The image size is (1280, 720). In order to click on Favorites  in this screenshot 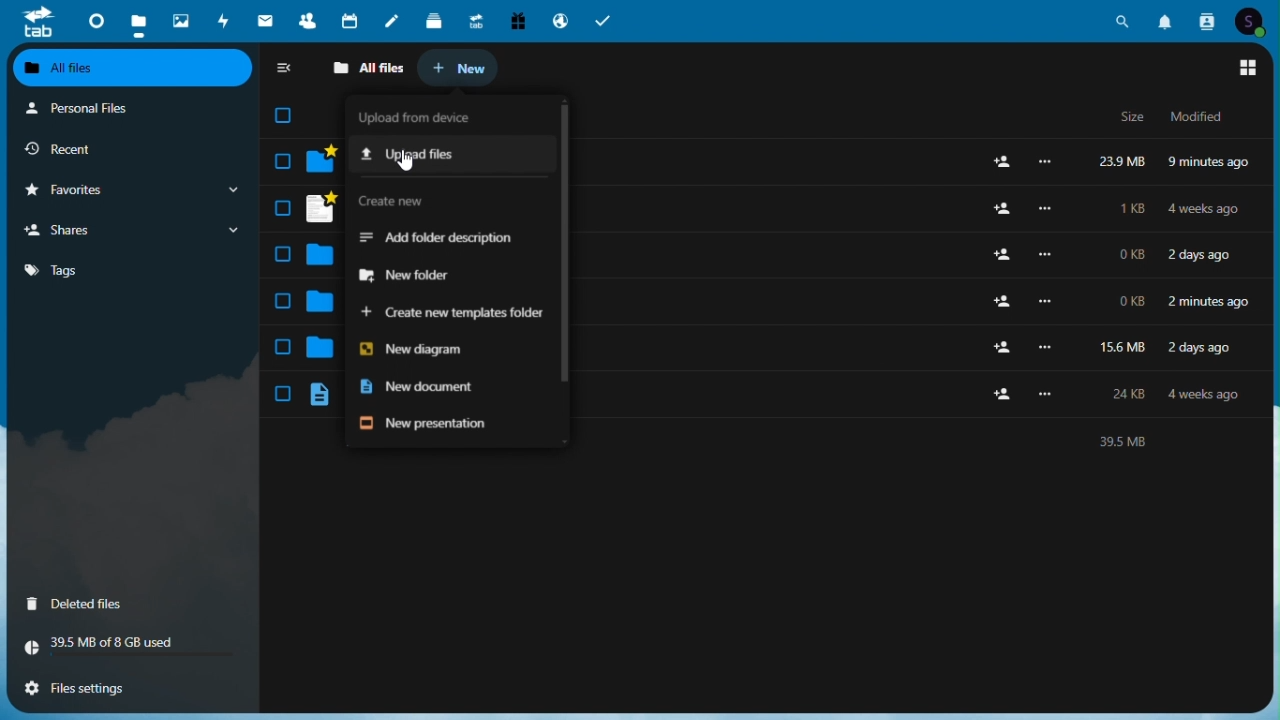, I will do `click(124, 189)`.